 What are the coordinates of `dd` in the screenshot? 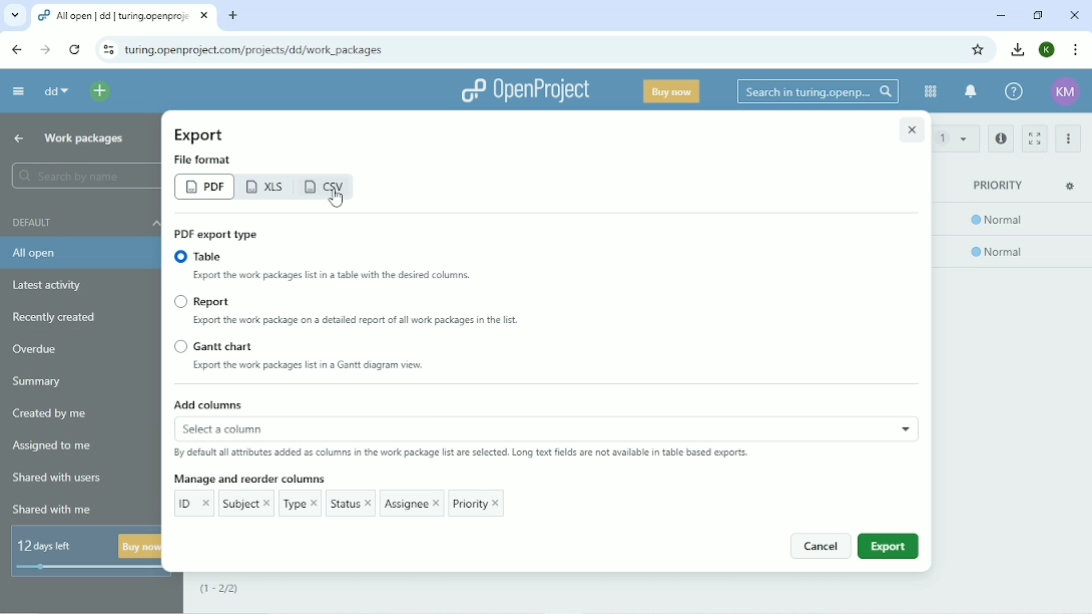 It's located at (55, 93).